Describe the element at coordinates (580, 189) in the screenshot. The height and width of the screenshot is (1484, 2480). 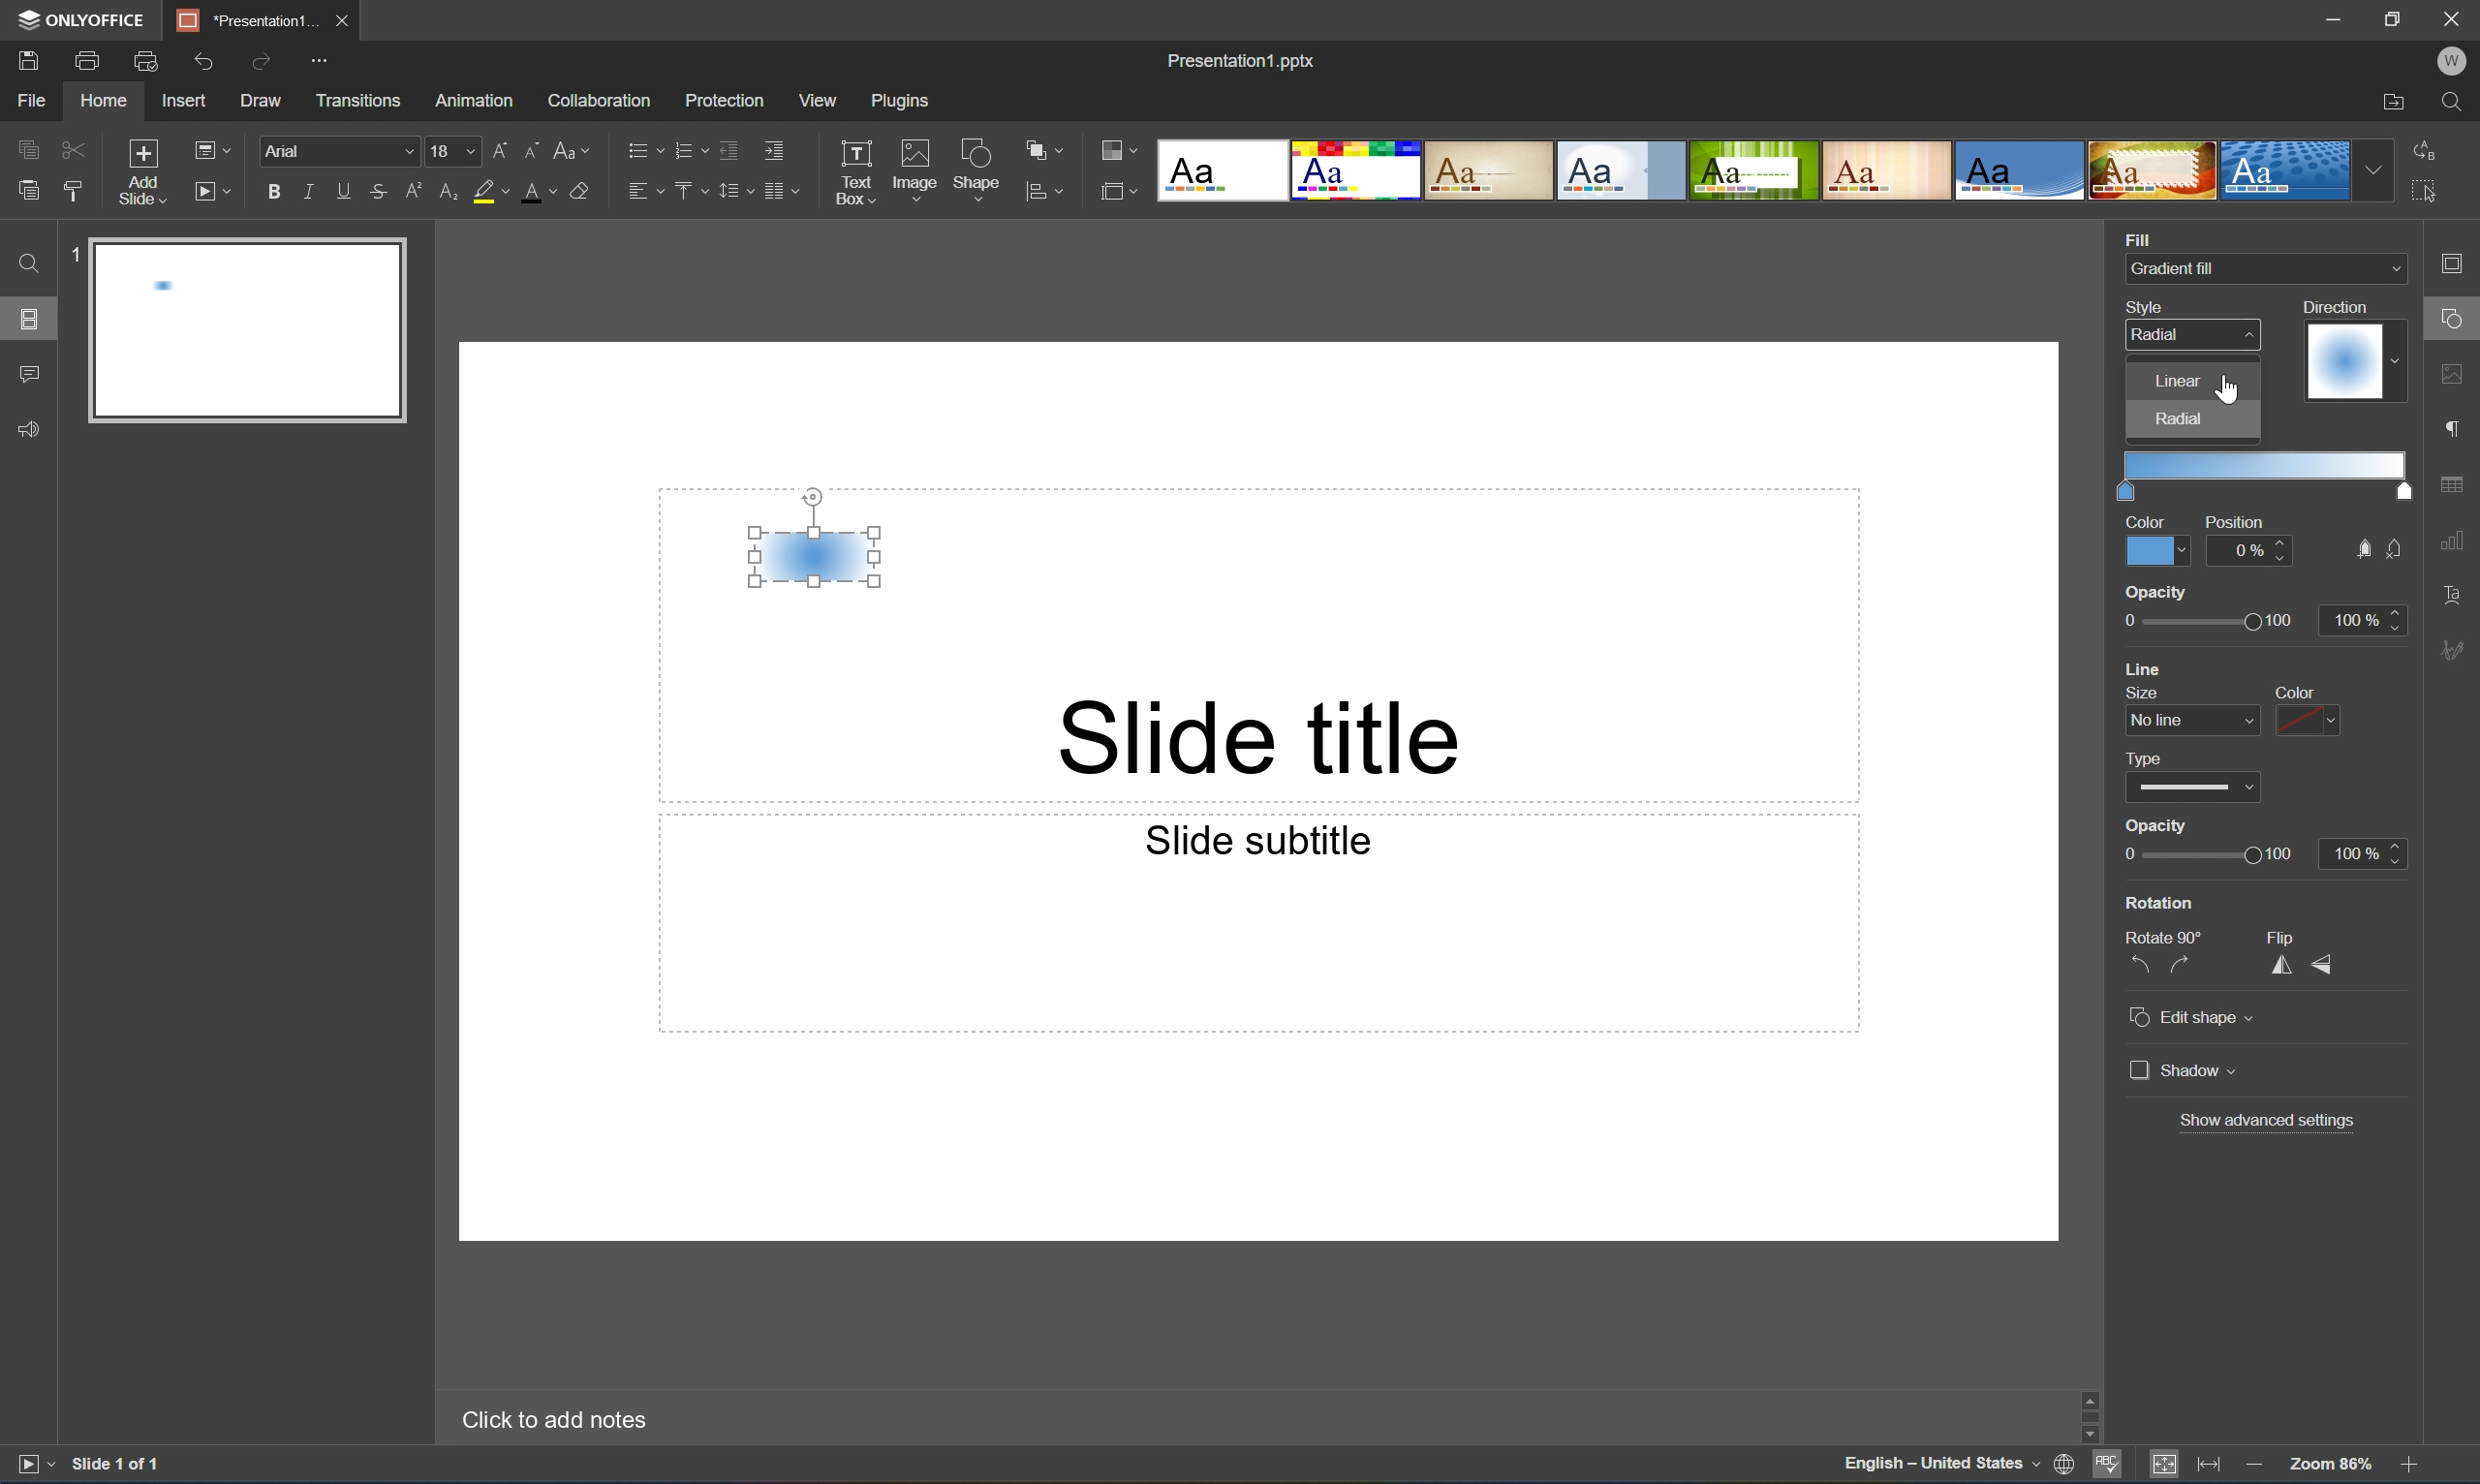
I see `Clear style` at that location.